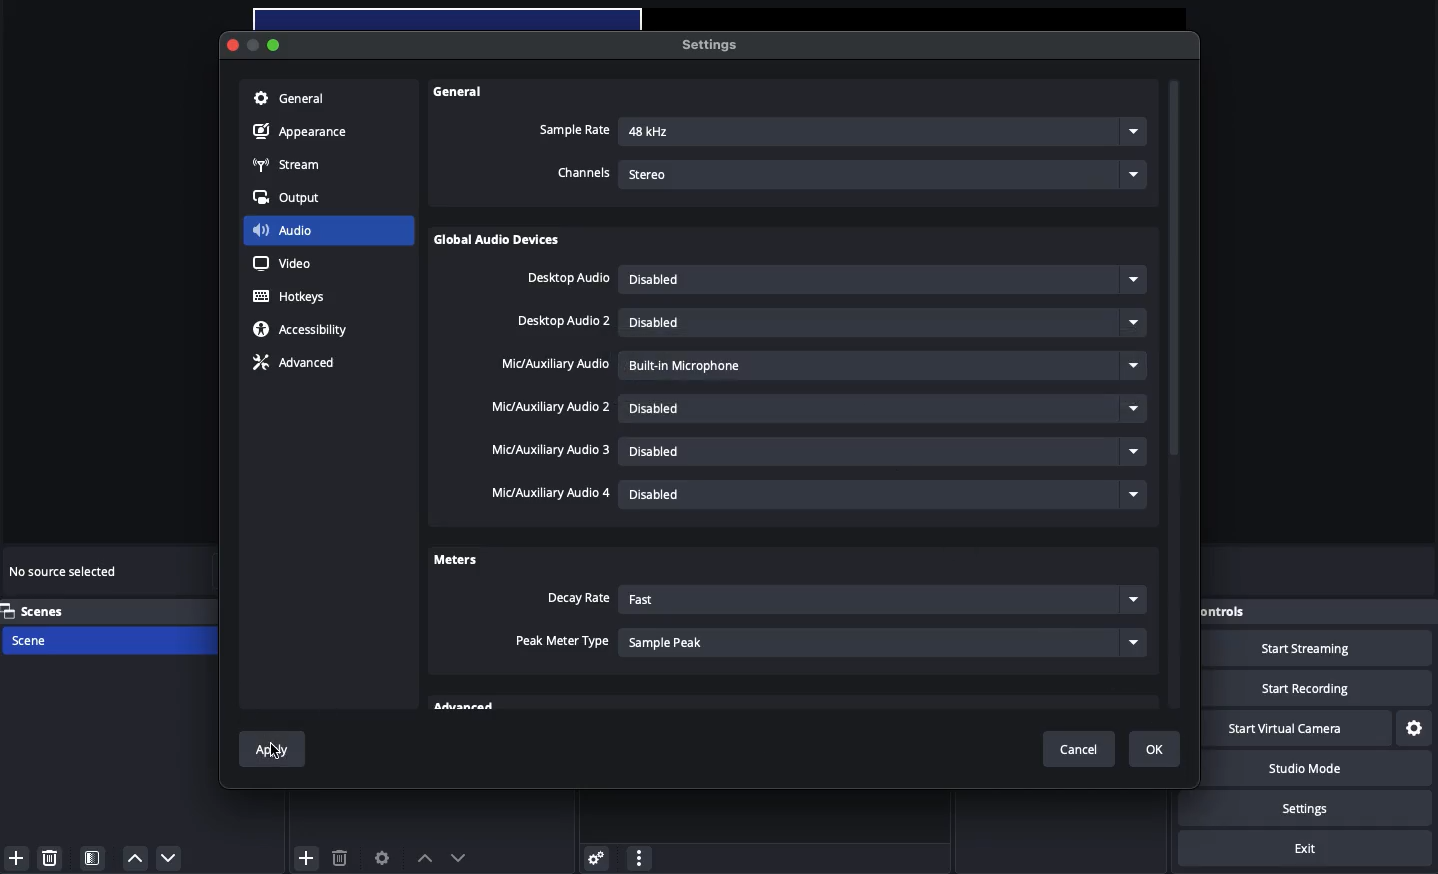  Describe the element at coordinates (884, 408) in the screenshot. I see `Disabled` at that location.